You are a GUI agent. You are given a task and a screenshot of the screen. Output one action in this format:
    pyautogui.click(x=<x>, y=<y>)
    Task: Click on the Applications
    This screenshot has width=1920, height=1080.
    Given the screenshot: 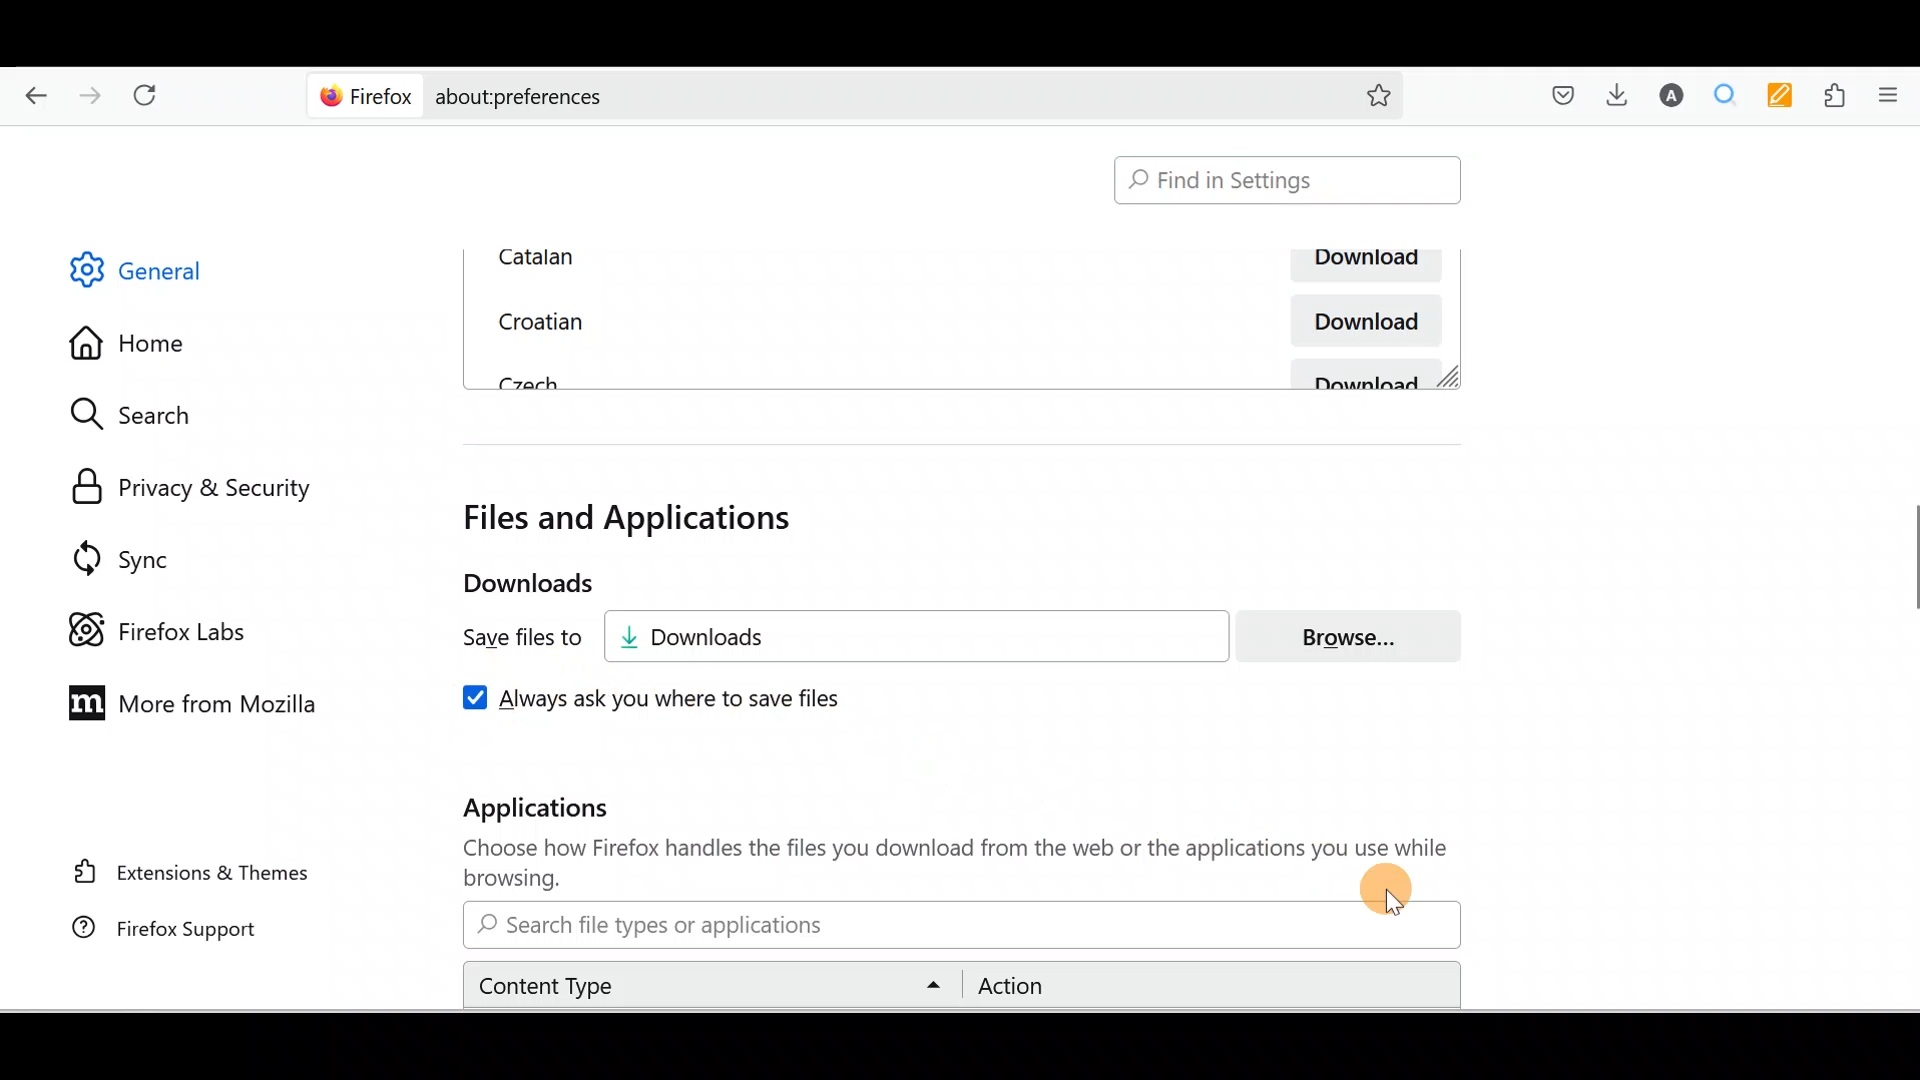 What is the action you would take?
    pyautogui.click(x=557, y=812)
    